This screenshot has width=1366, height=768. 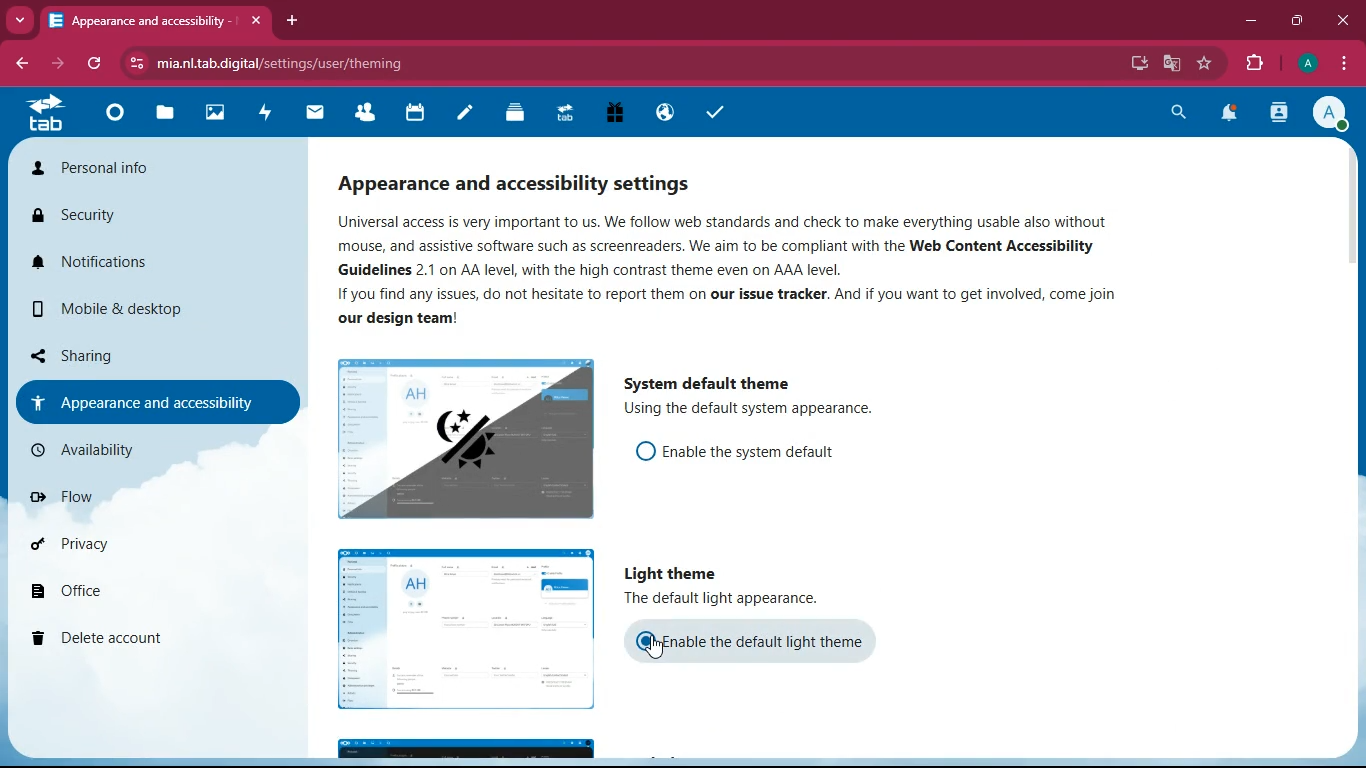 I want to click on calendar, so click(x=415, y=114).